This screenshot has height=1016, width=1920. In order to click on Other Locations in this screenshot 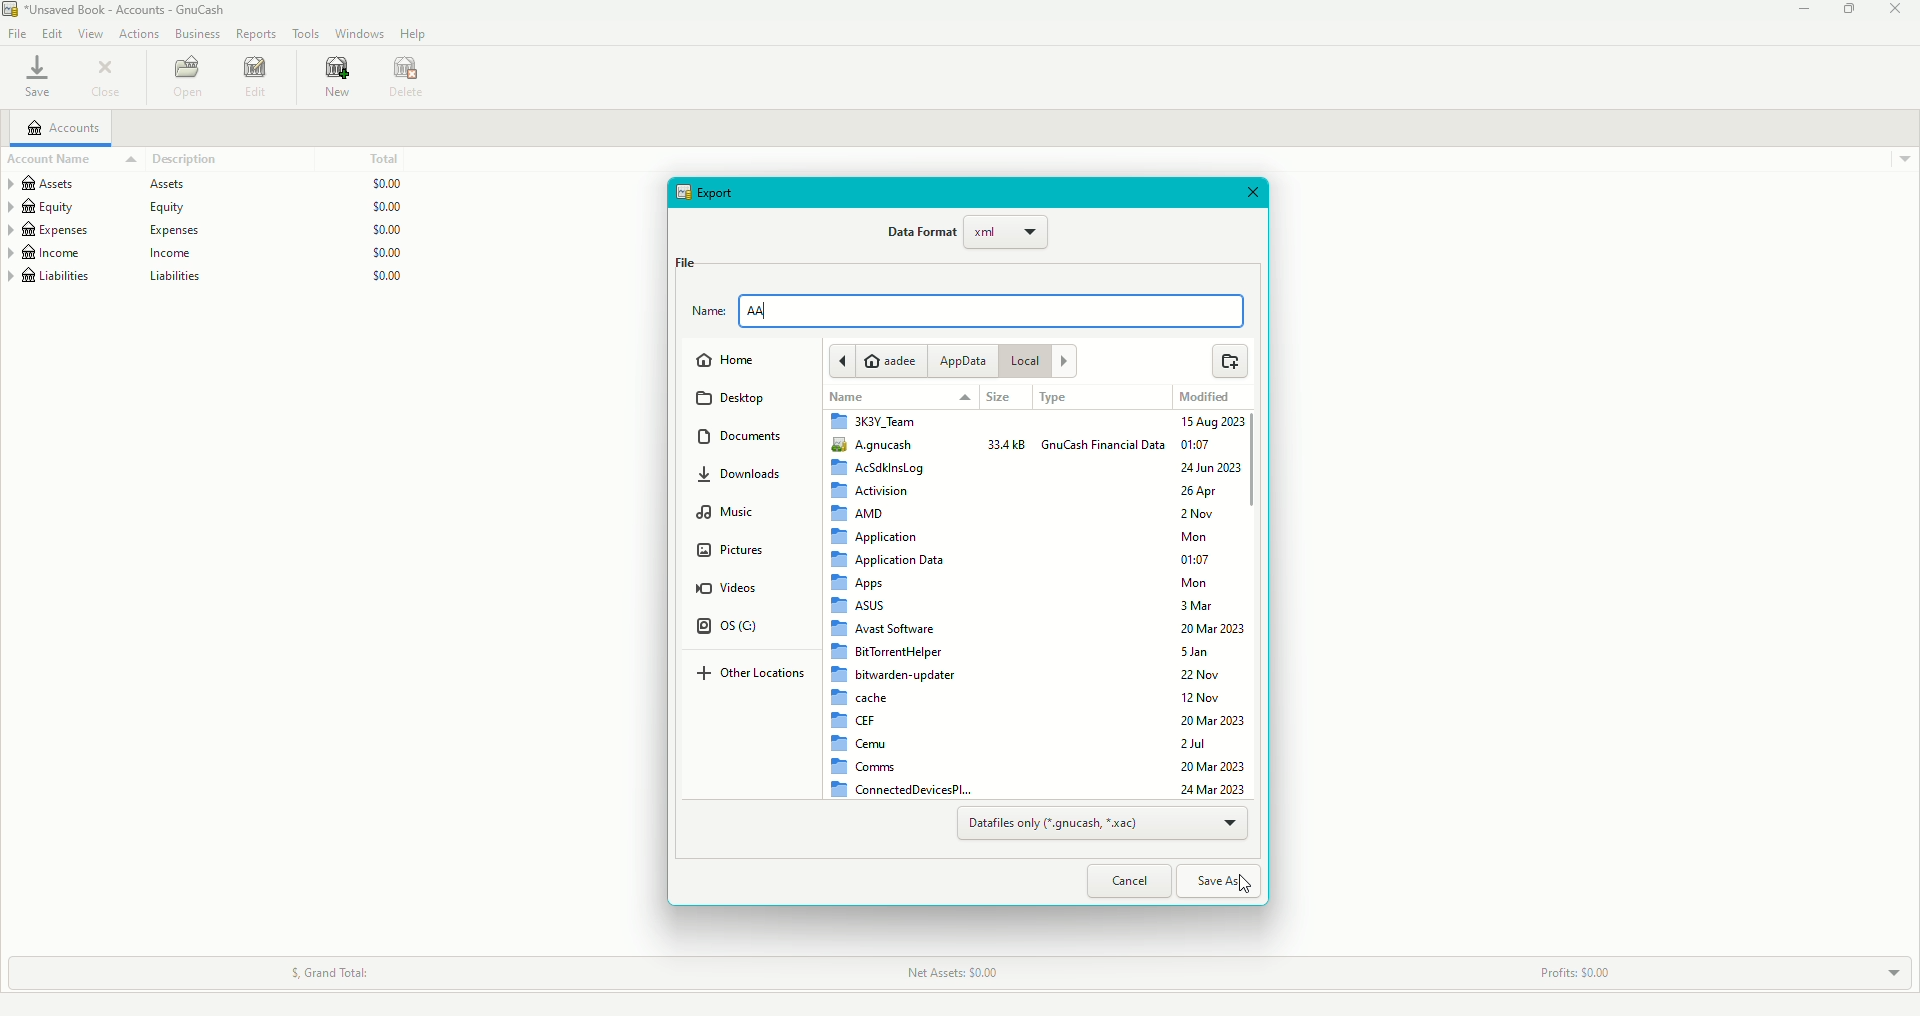, I will do `click(756, 675)`.